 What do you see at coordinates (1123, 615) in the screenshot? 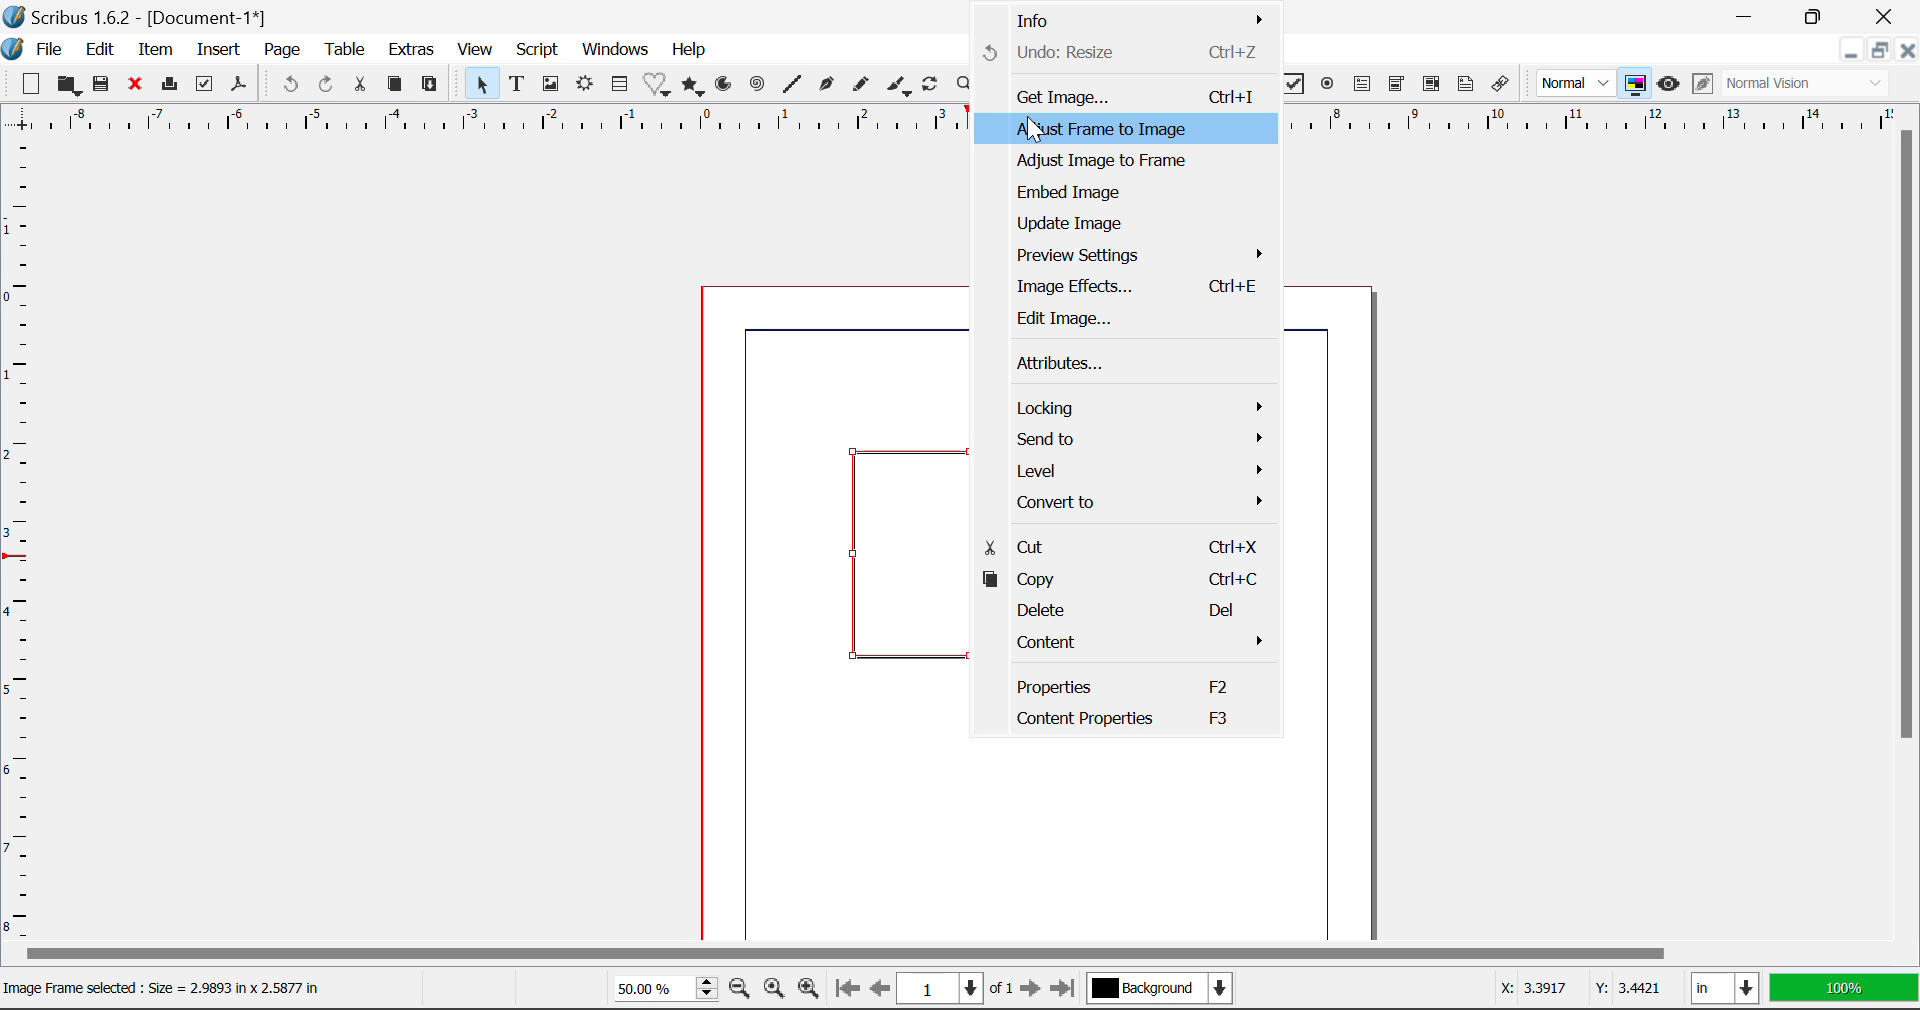
I see `Delete` at bounding box center [1123, 615].